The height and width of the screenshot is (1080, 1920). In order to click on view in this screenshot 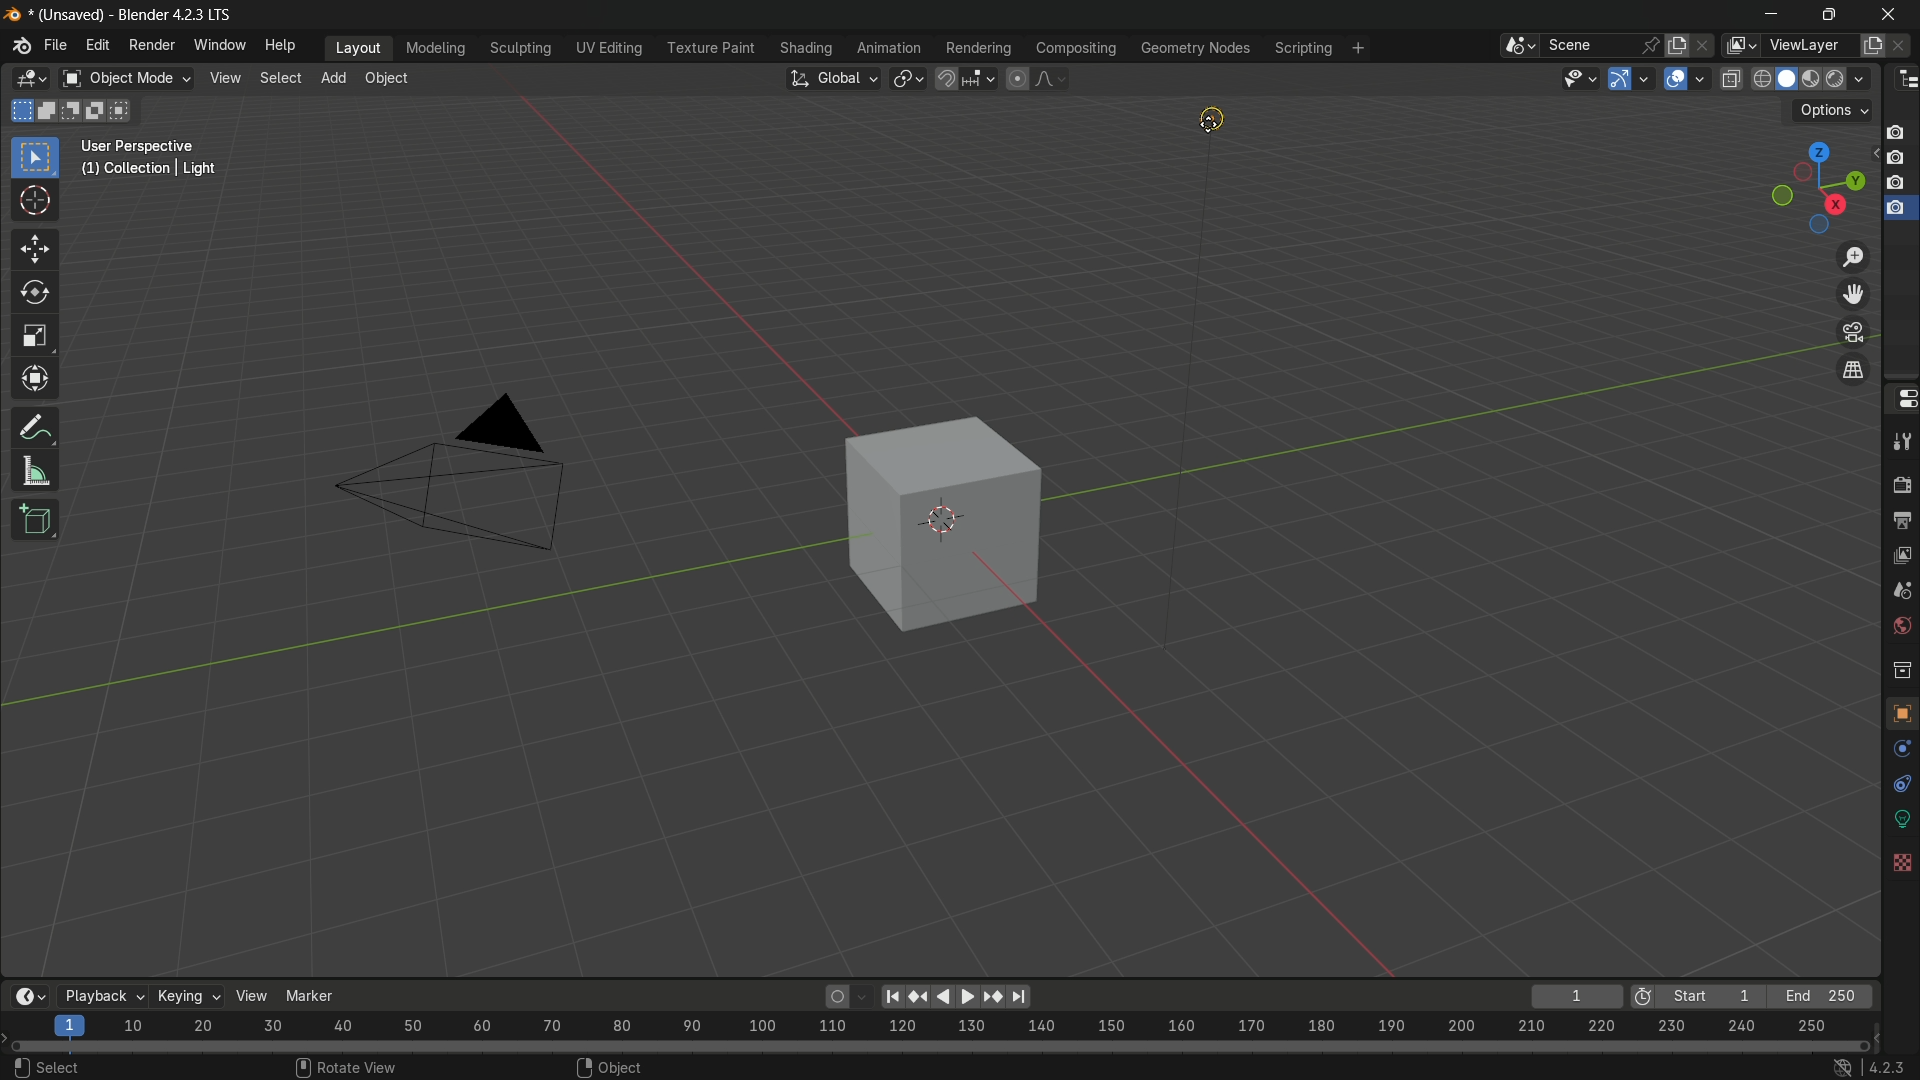, I will do `click(225, 79)`.